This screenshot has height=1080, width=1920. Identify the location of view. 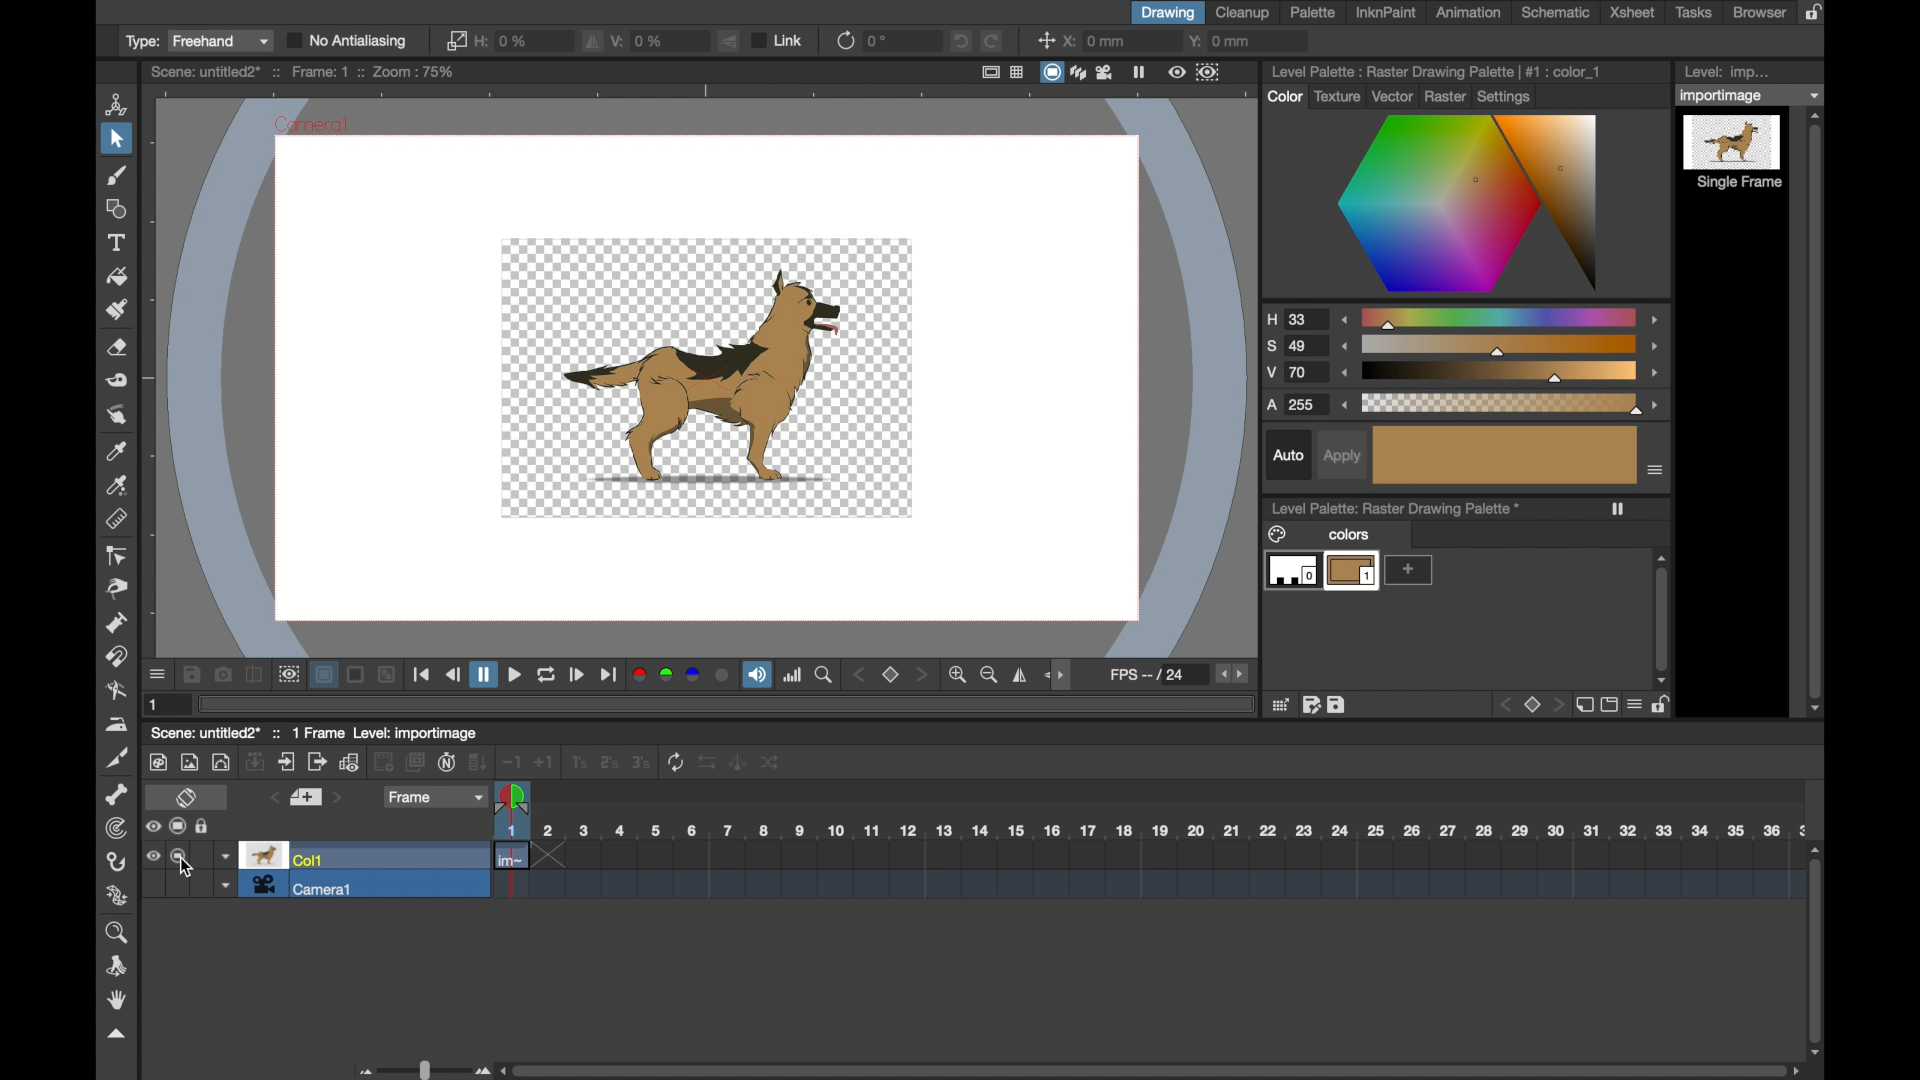
(1176, 73).